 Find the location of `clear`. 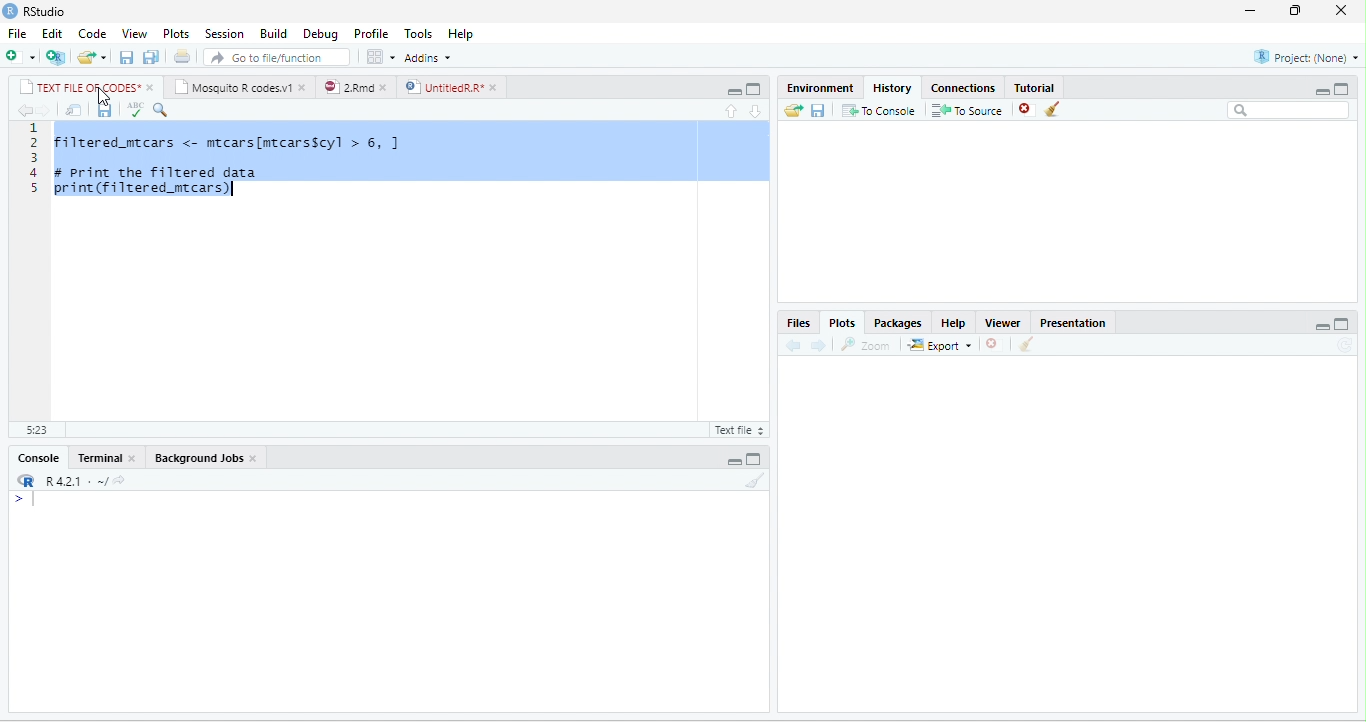

clear is located at coordinates (1053, 108).